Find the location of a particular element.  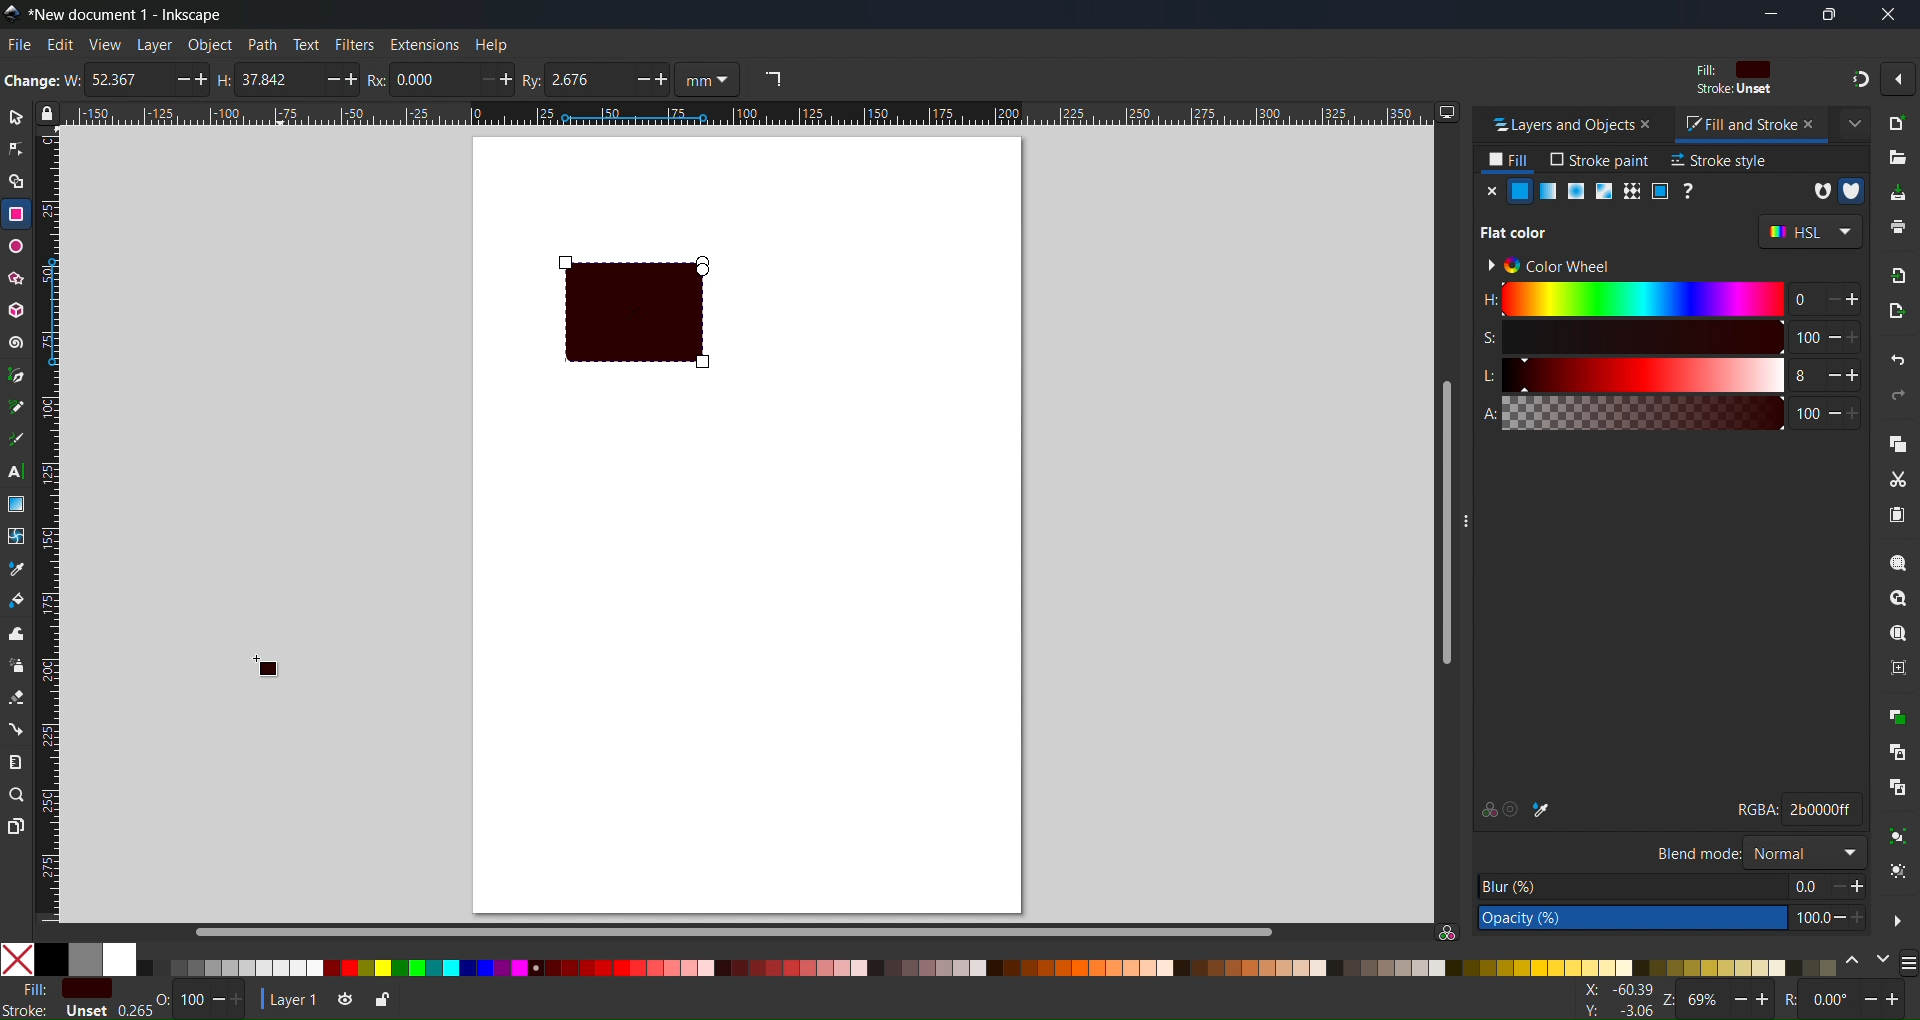

edit Opacity level is located at coordinates (1632, 919).